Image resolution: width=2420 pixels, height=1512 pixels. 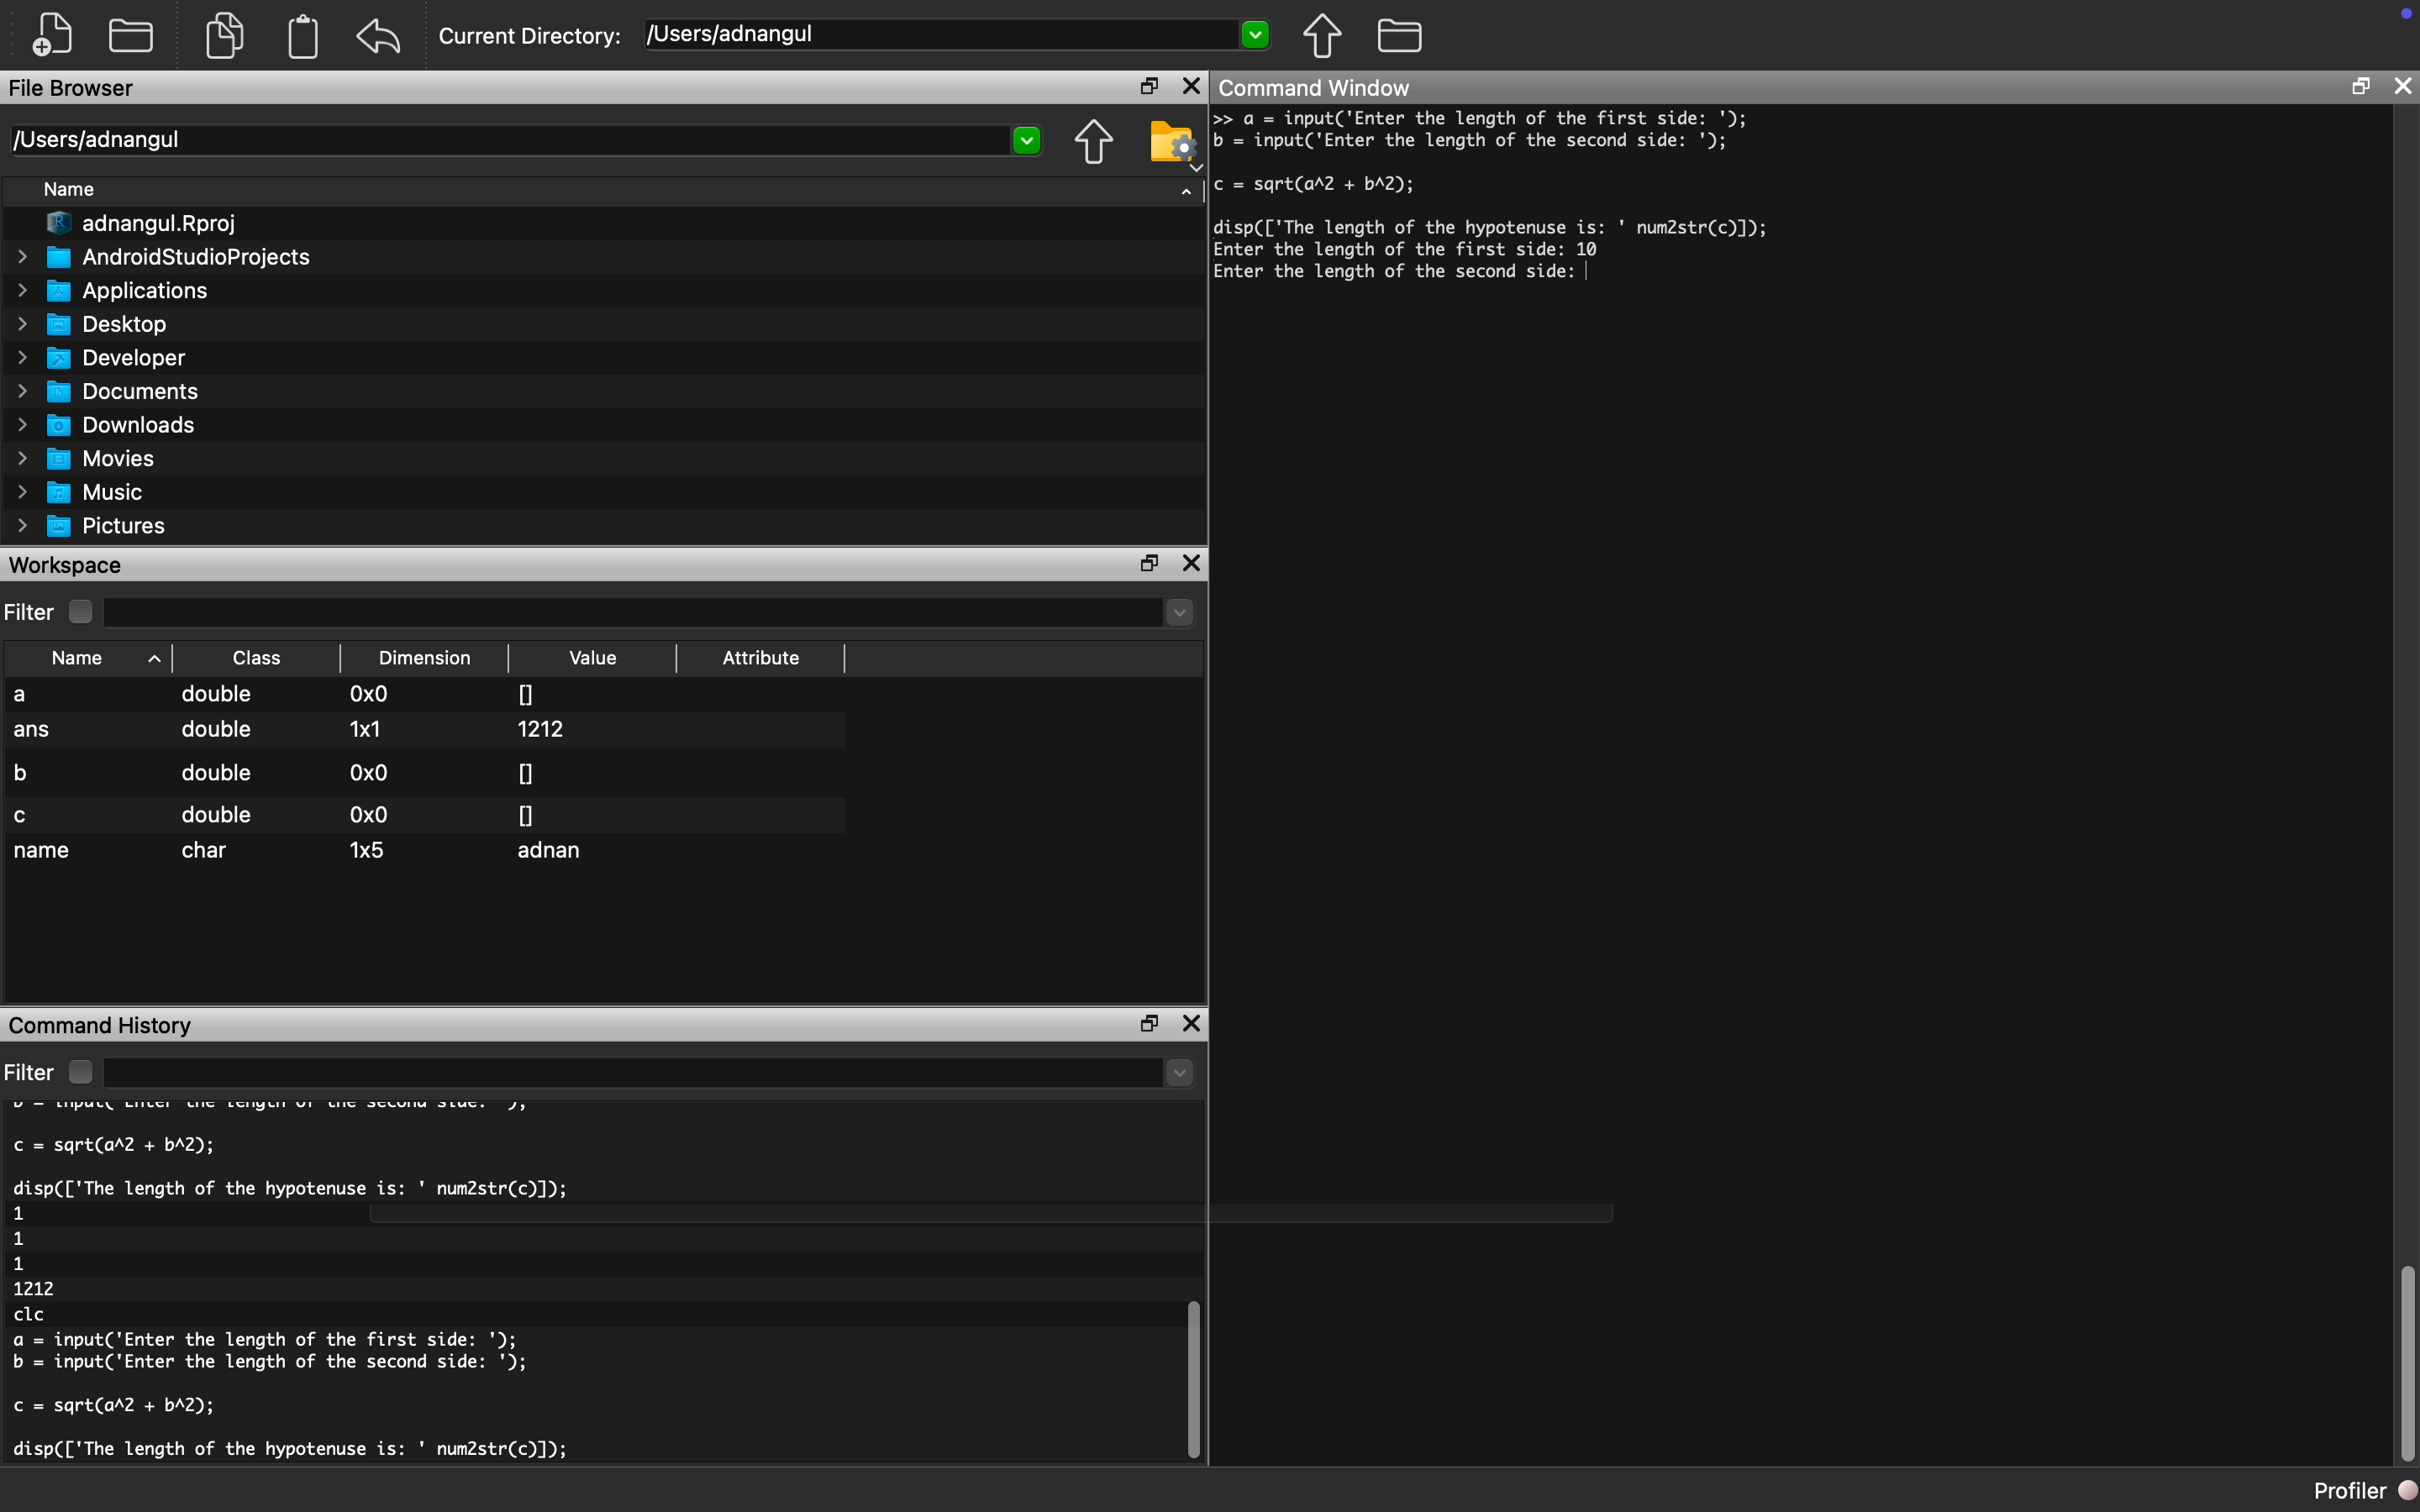 What do you see at coordinates (155, 225) in the screenshot?
I see `I" adnangul.Rproj` at bounding box center [155, 225].